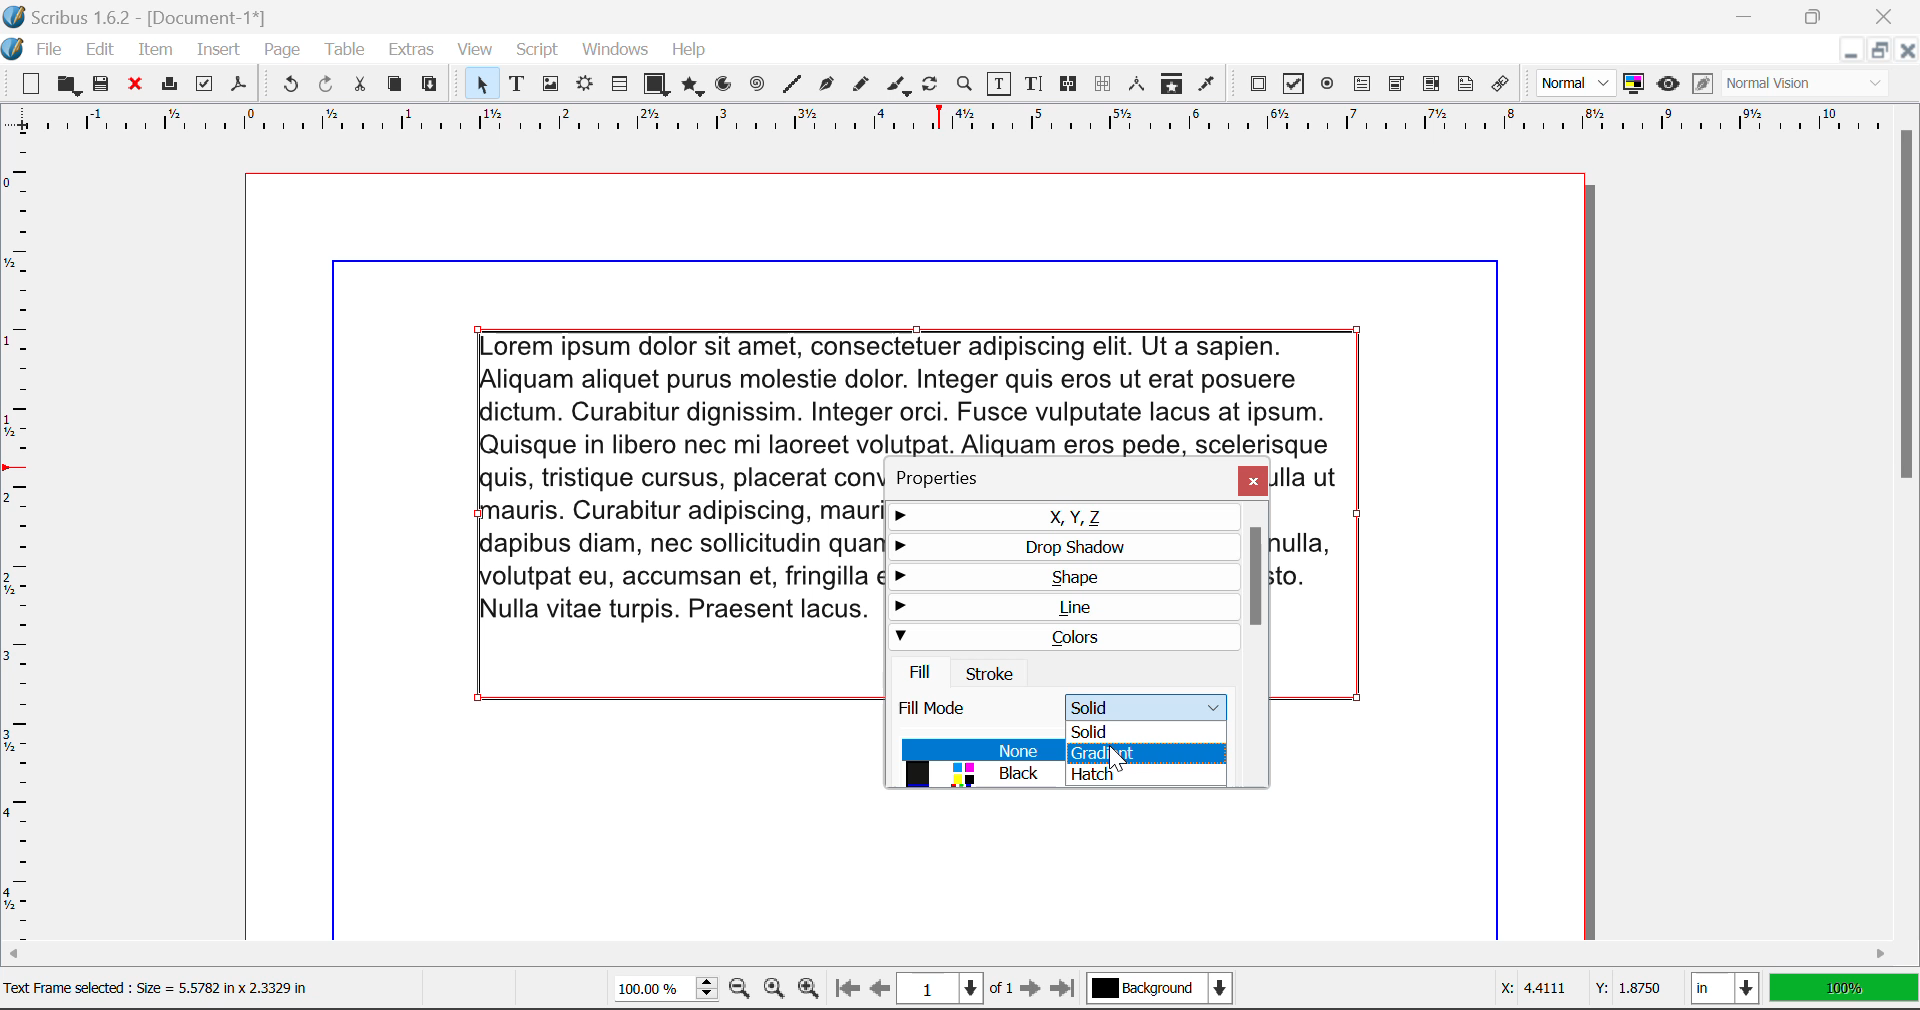 The width and height of the screenshot is (1920, 1010). Describe the element at coordinates (1703, 84) in the screenshot. I see `Edit in Preview Mode` at that location.